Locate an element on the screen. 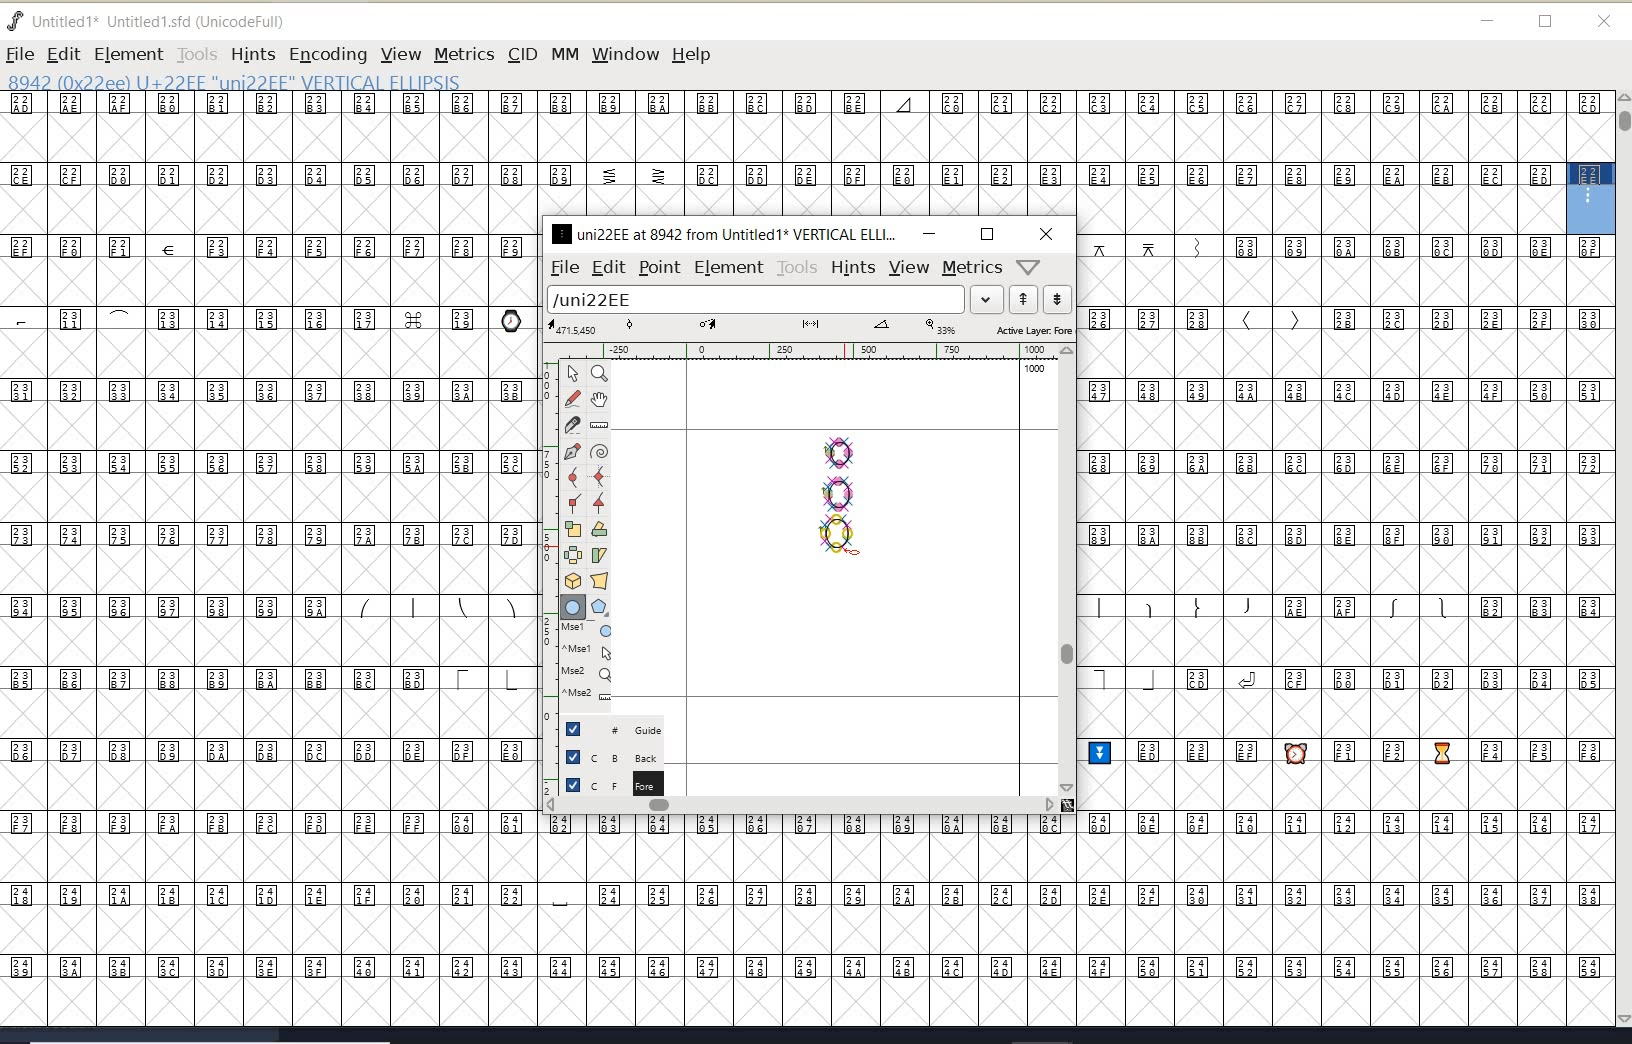 This screenshot has width=1632, height=1044. METRICS is located at coordinates (464, 54).